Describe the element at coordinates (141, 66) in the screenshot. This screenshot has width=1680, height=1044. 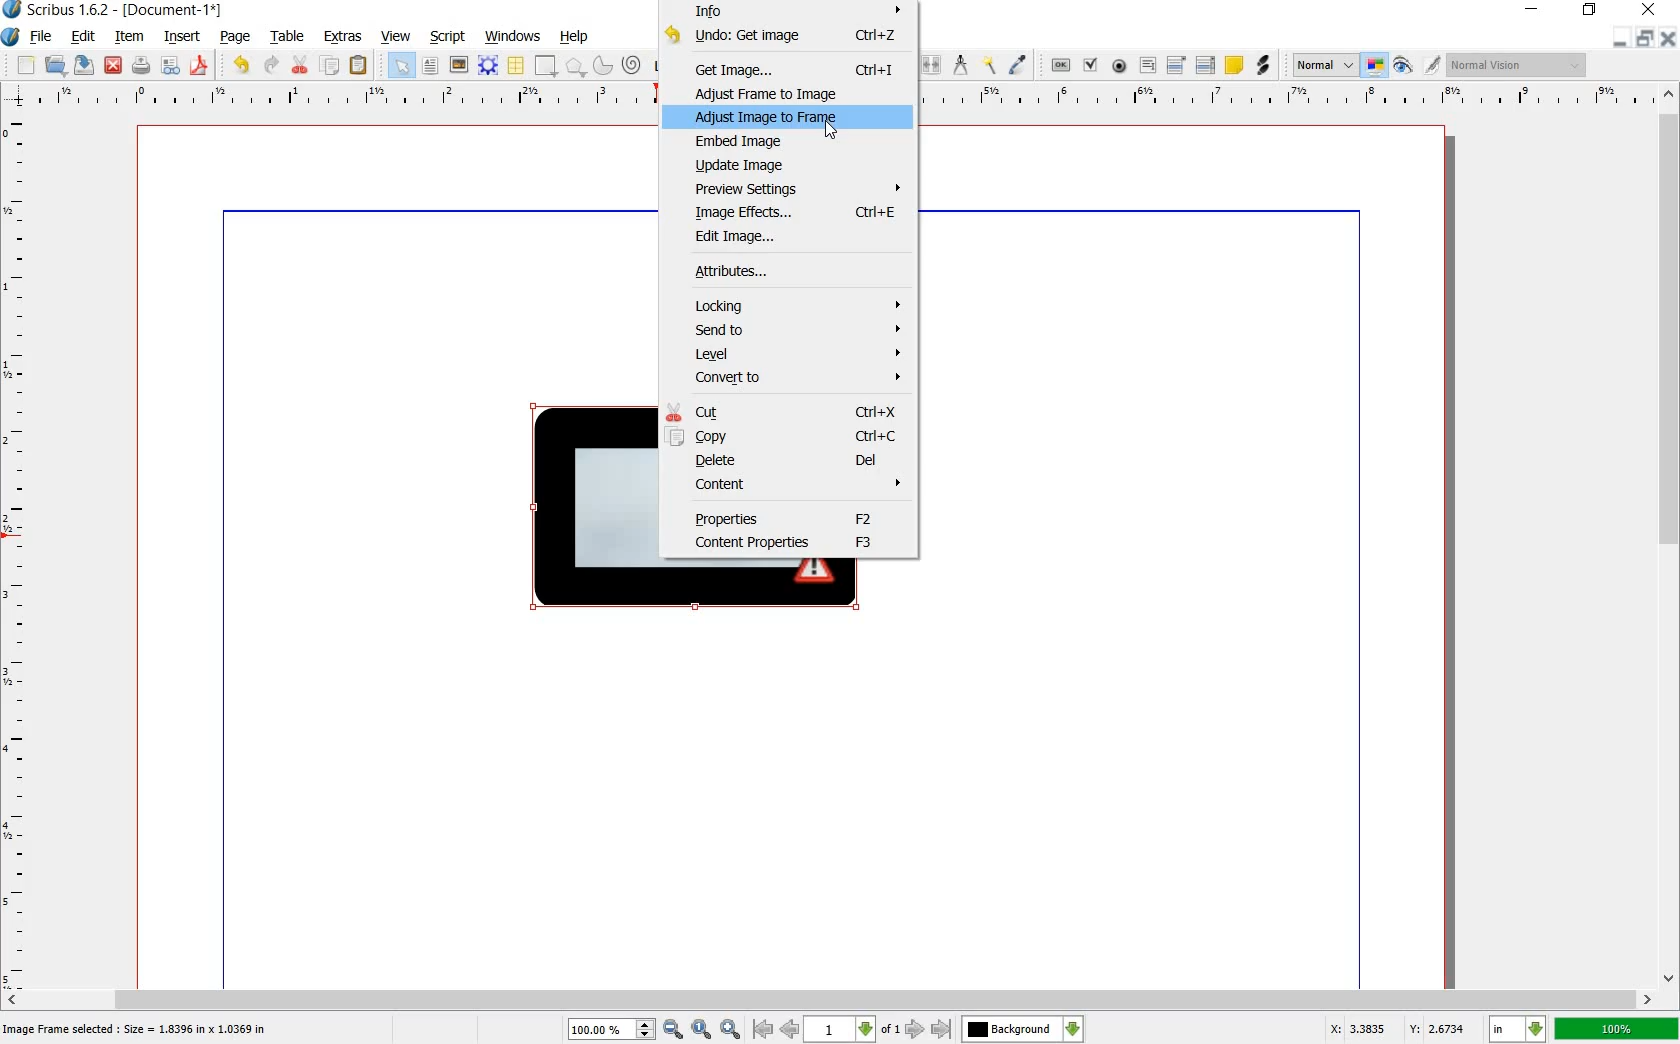
I see `print` at that location.